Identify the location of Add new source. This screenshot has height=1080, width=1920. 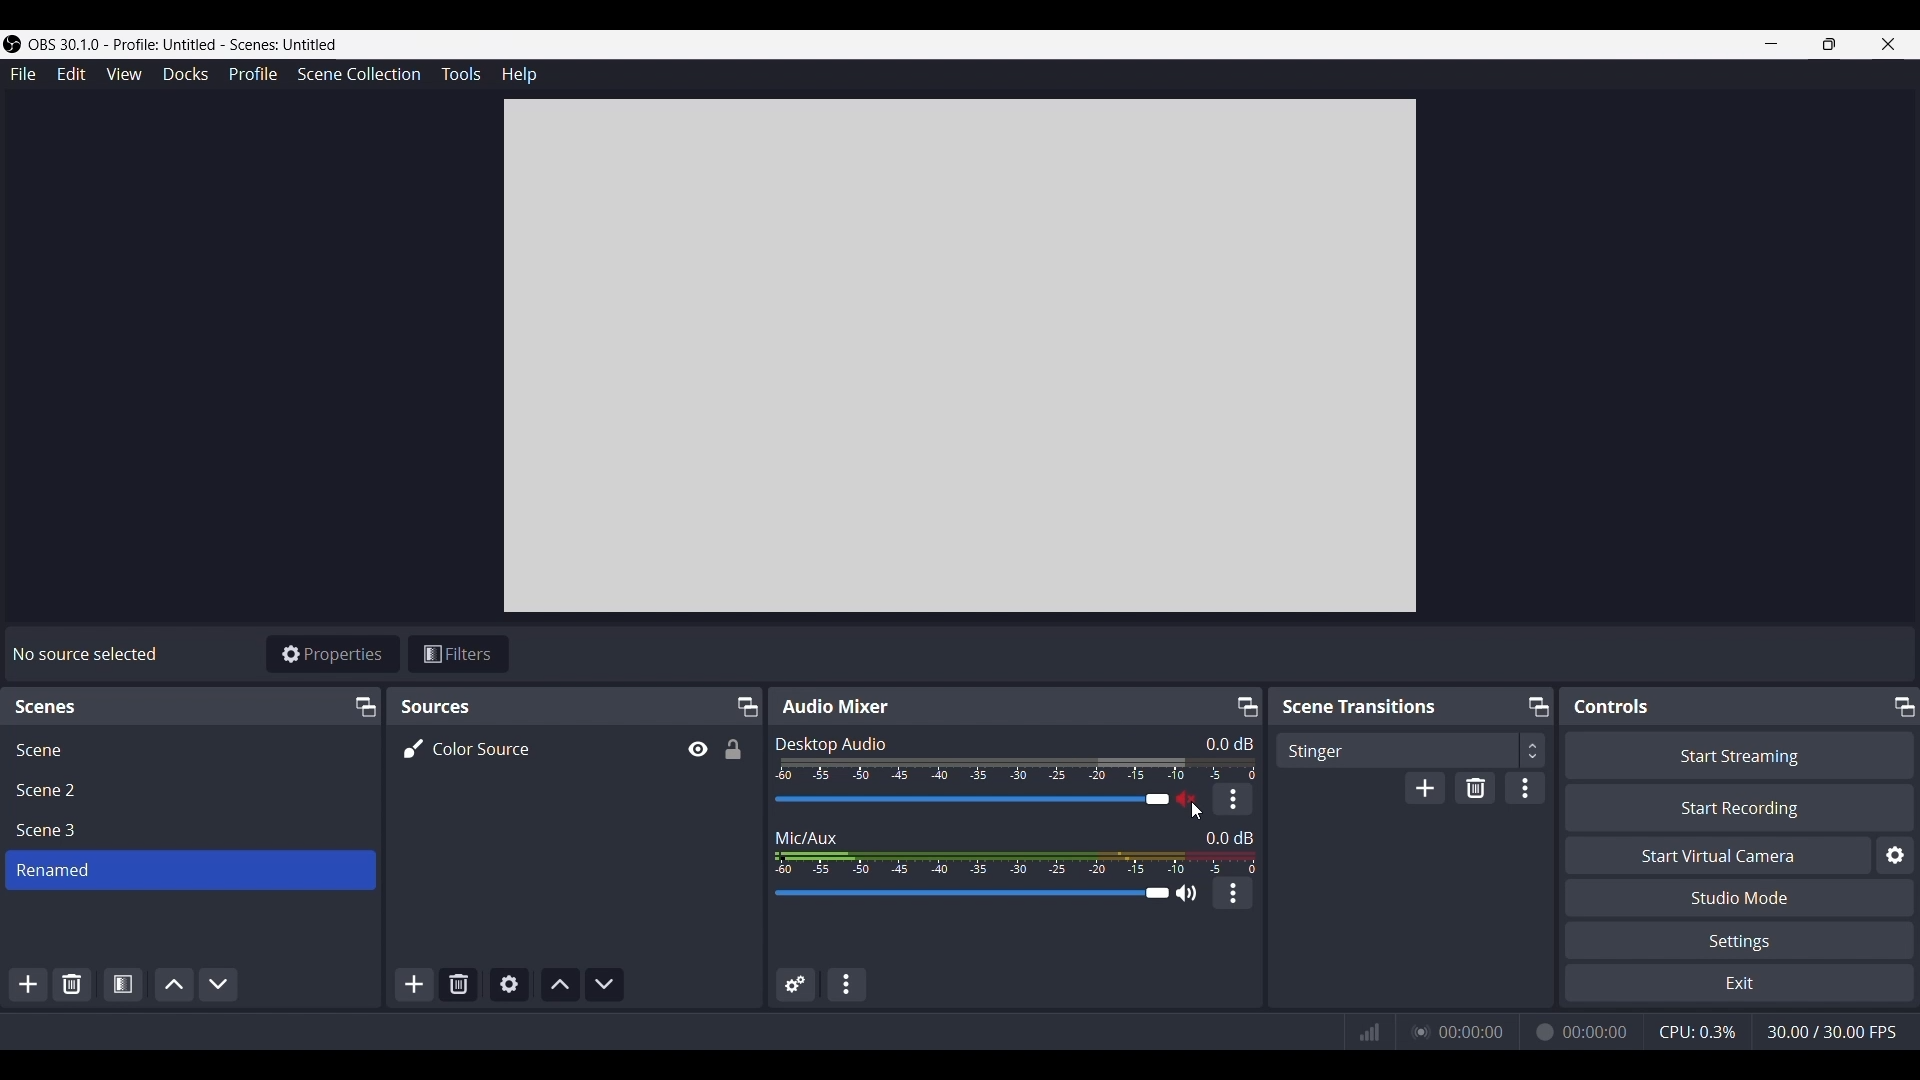
(415, 985).